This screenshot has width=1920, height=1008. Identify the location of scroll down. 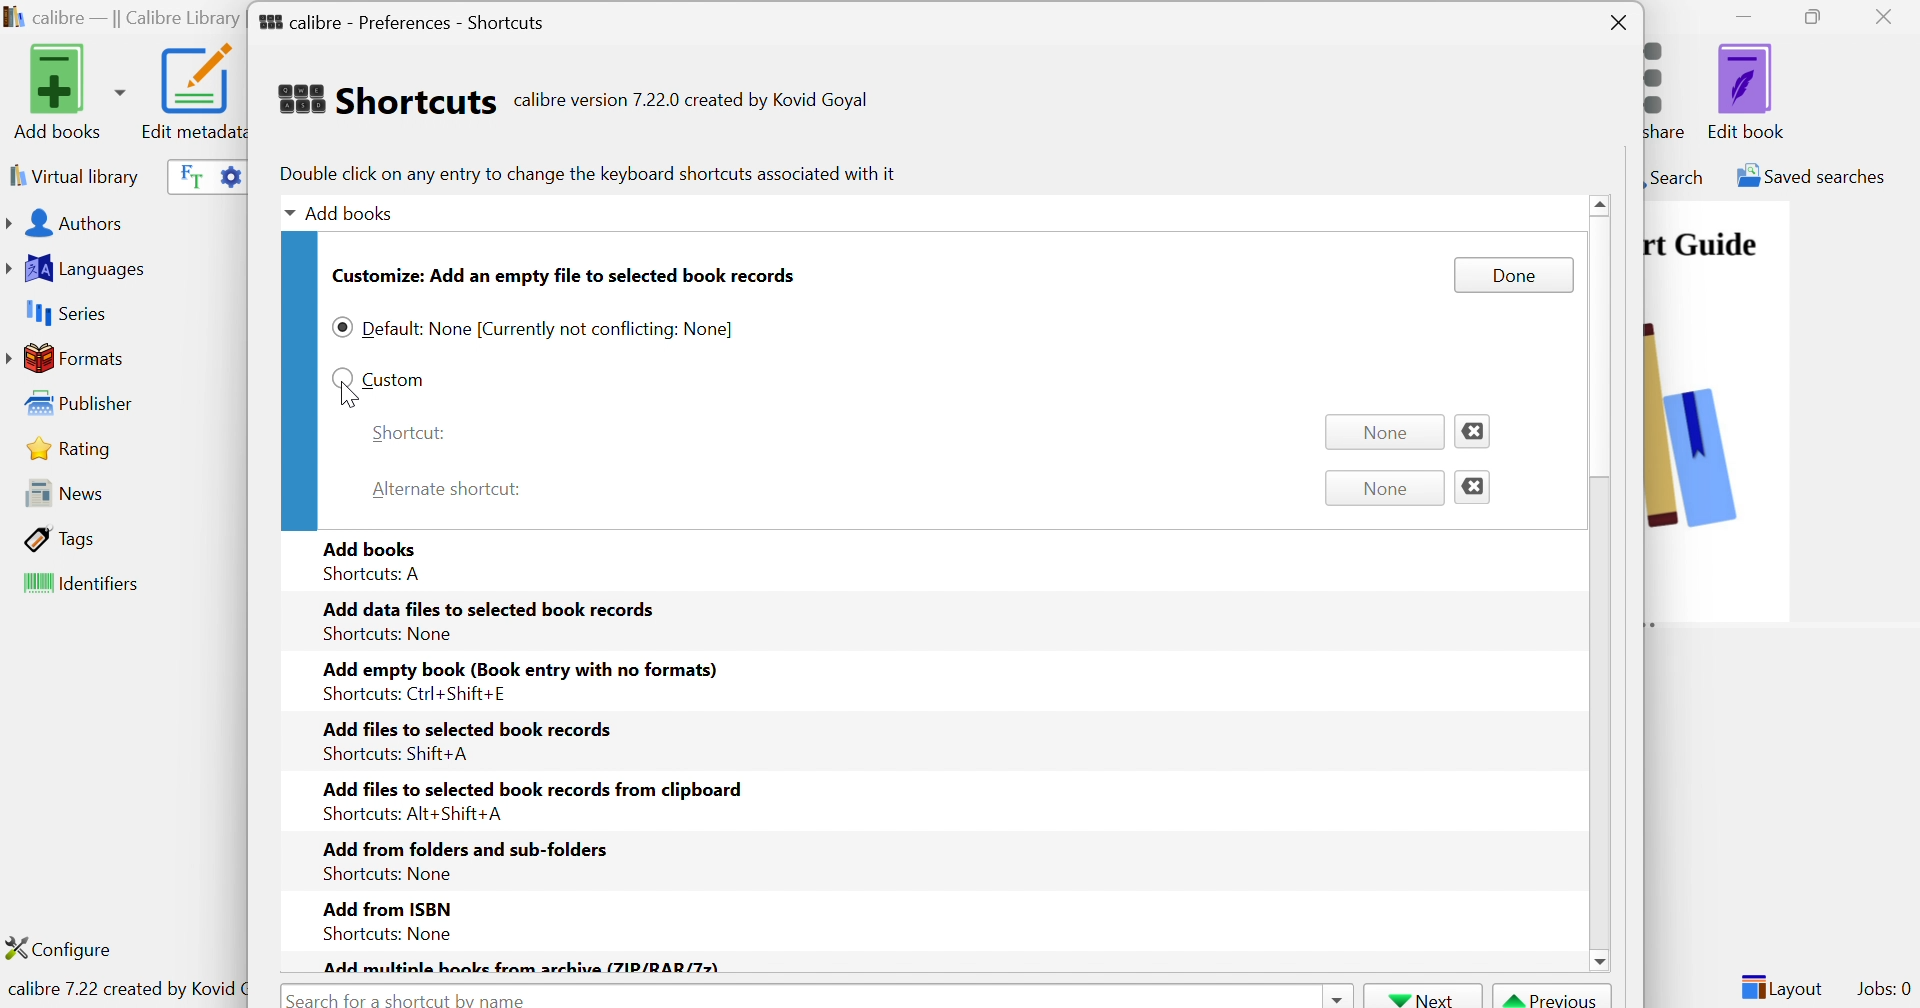
(1596, 963).